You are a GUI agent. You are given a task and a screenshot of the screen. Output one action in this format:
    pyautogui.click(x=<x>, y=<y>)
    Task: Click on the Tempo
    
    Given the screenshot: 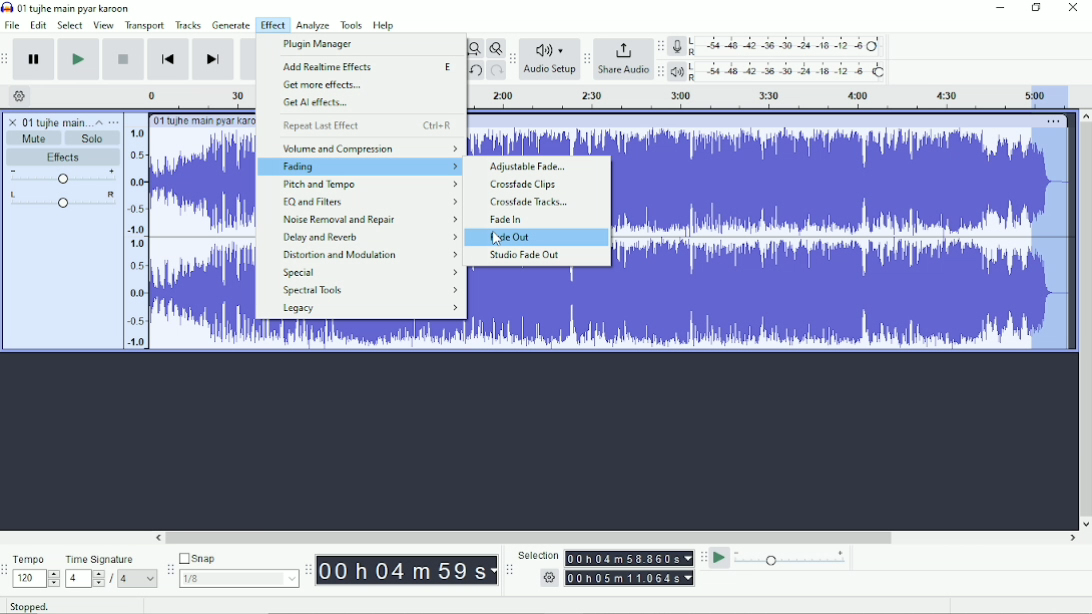 What is the action you would take?
    pyautogui.click(x=37, y=557)
    